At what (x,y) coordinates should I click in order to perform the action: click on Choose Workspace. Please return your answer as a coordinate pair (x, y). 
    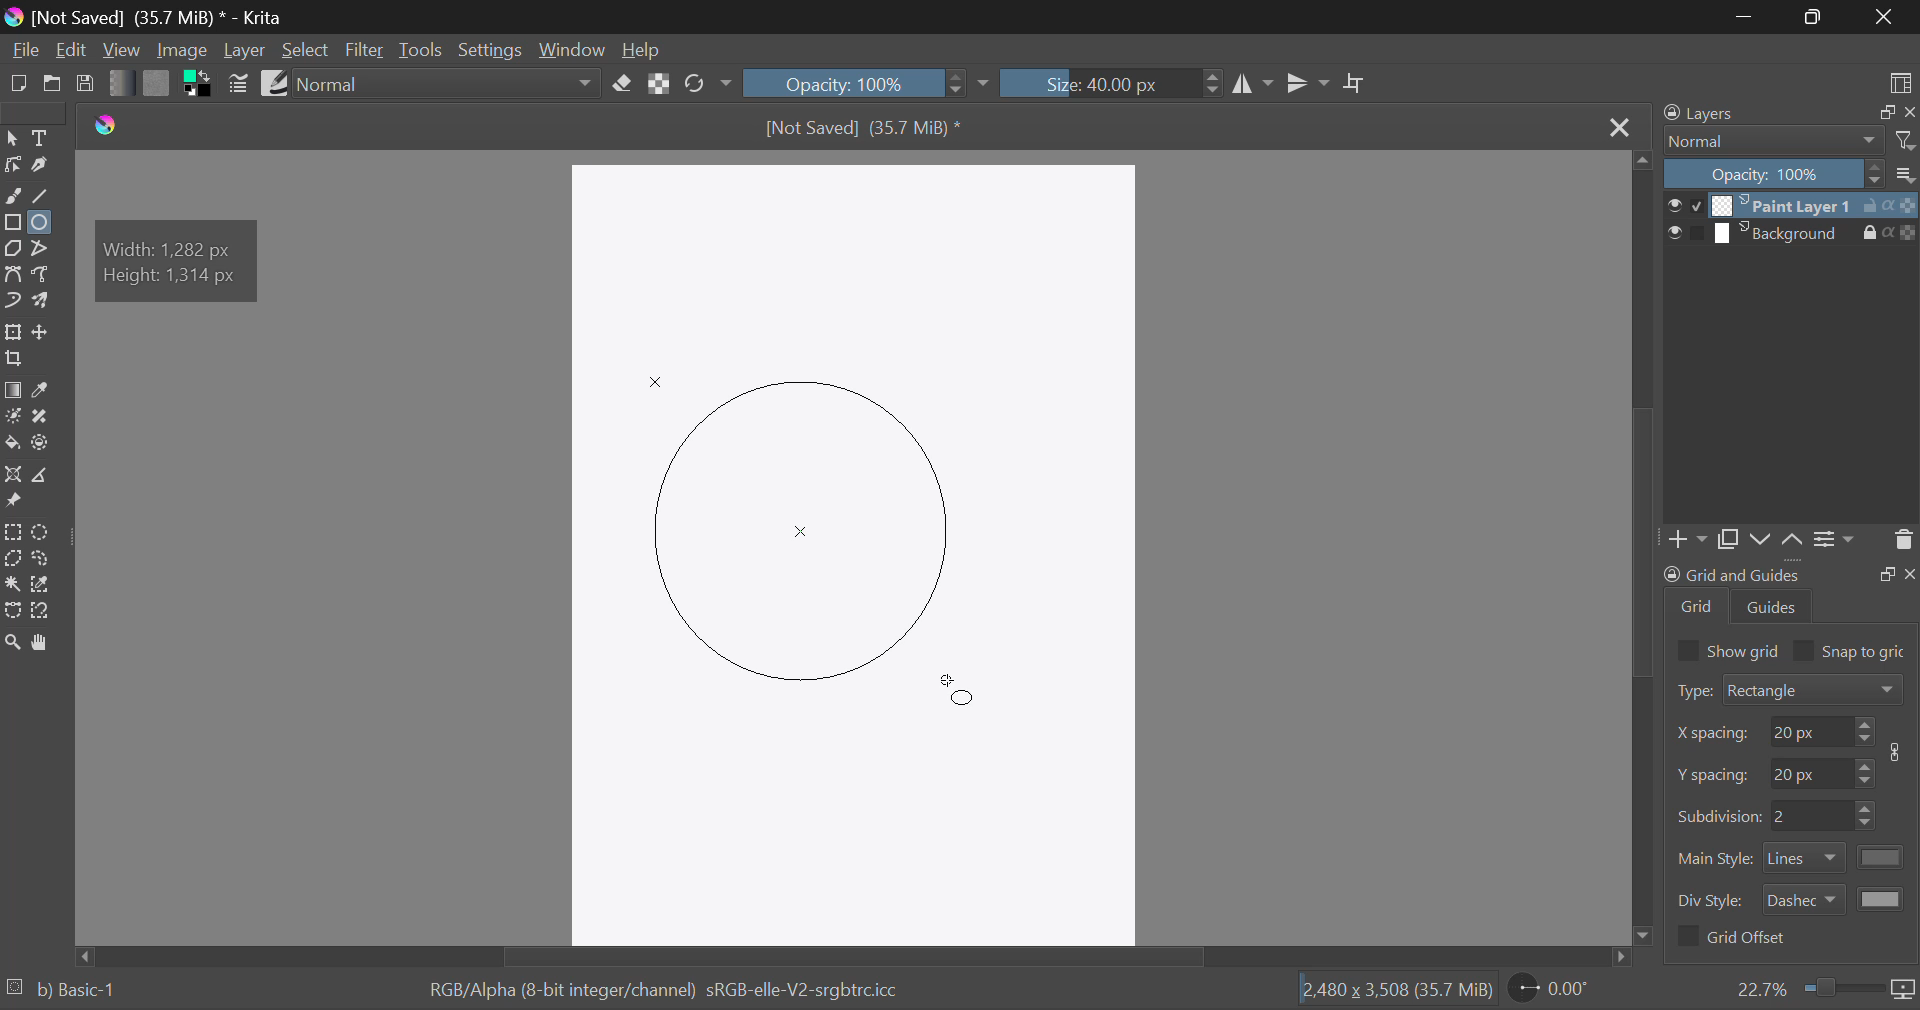
    Looking at the image, I should click on (1898, 83).